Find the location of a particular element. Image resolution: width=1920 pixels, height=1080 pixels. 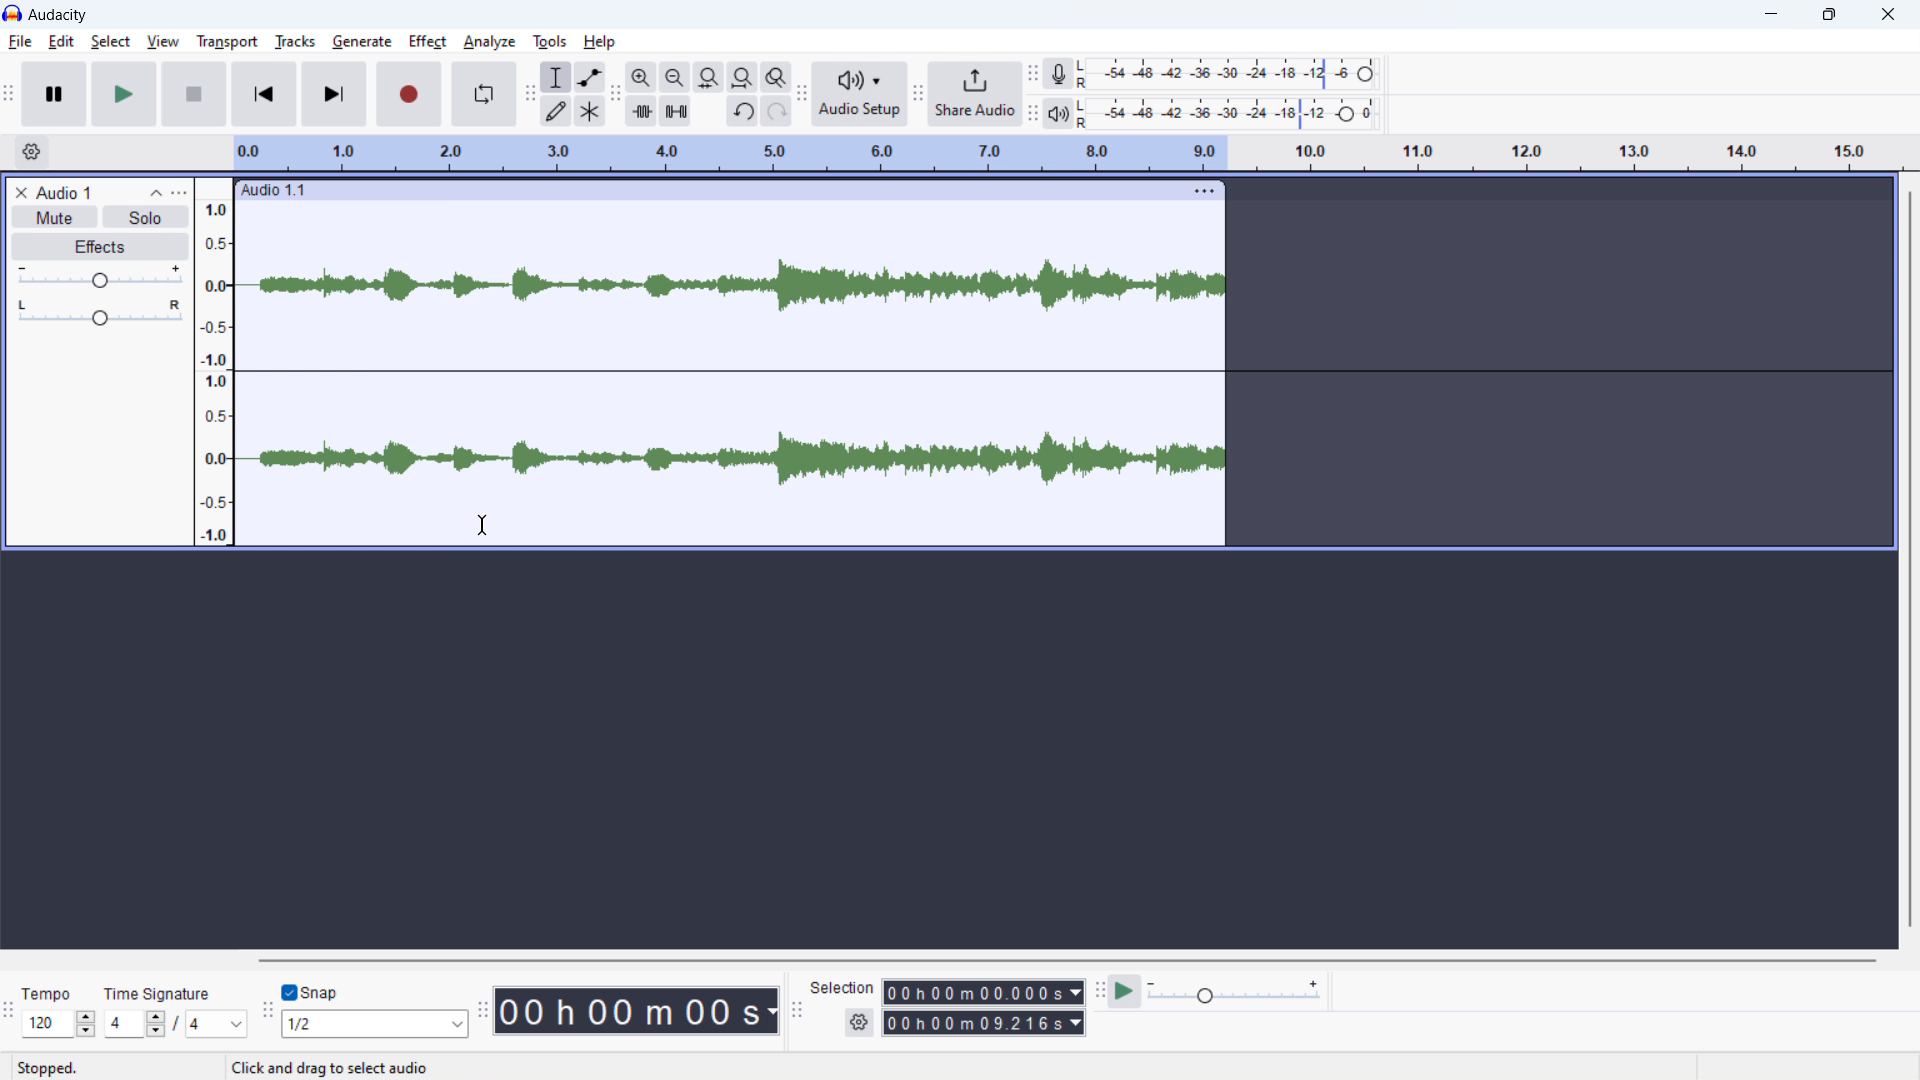

Tempo is located at coordinates (48, 991).